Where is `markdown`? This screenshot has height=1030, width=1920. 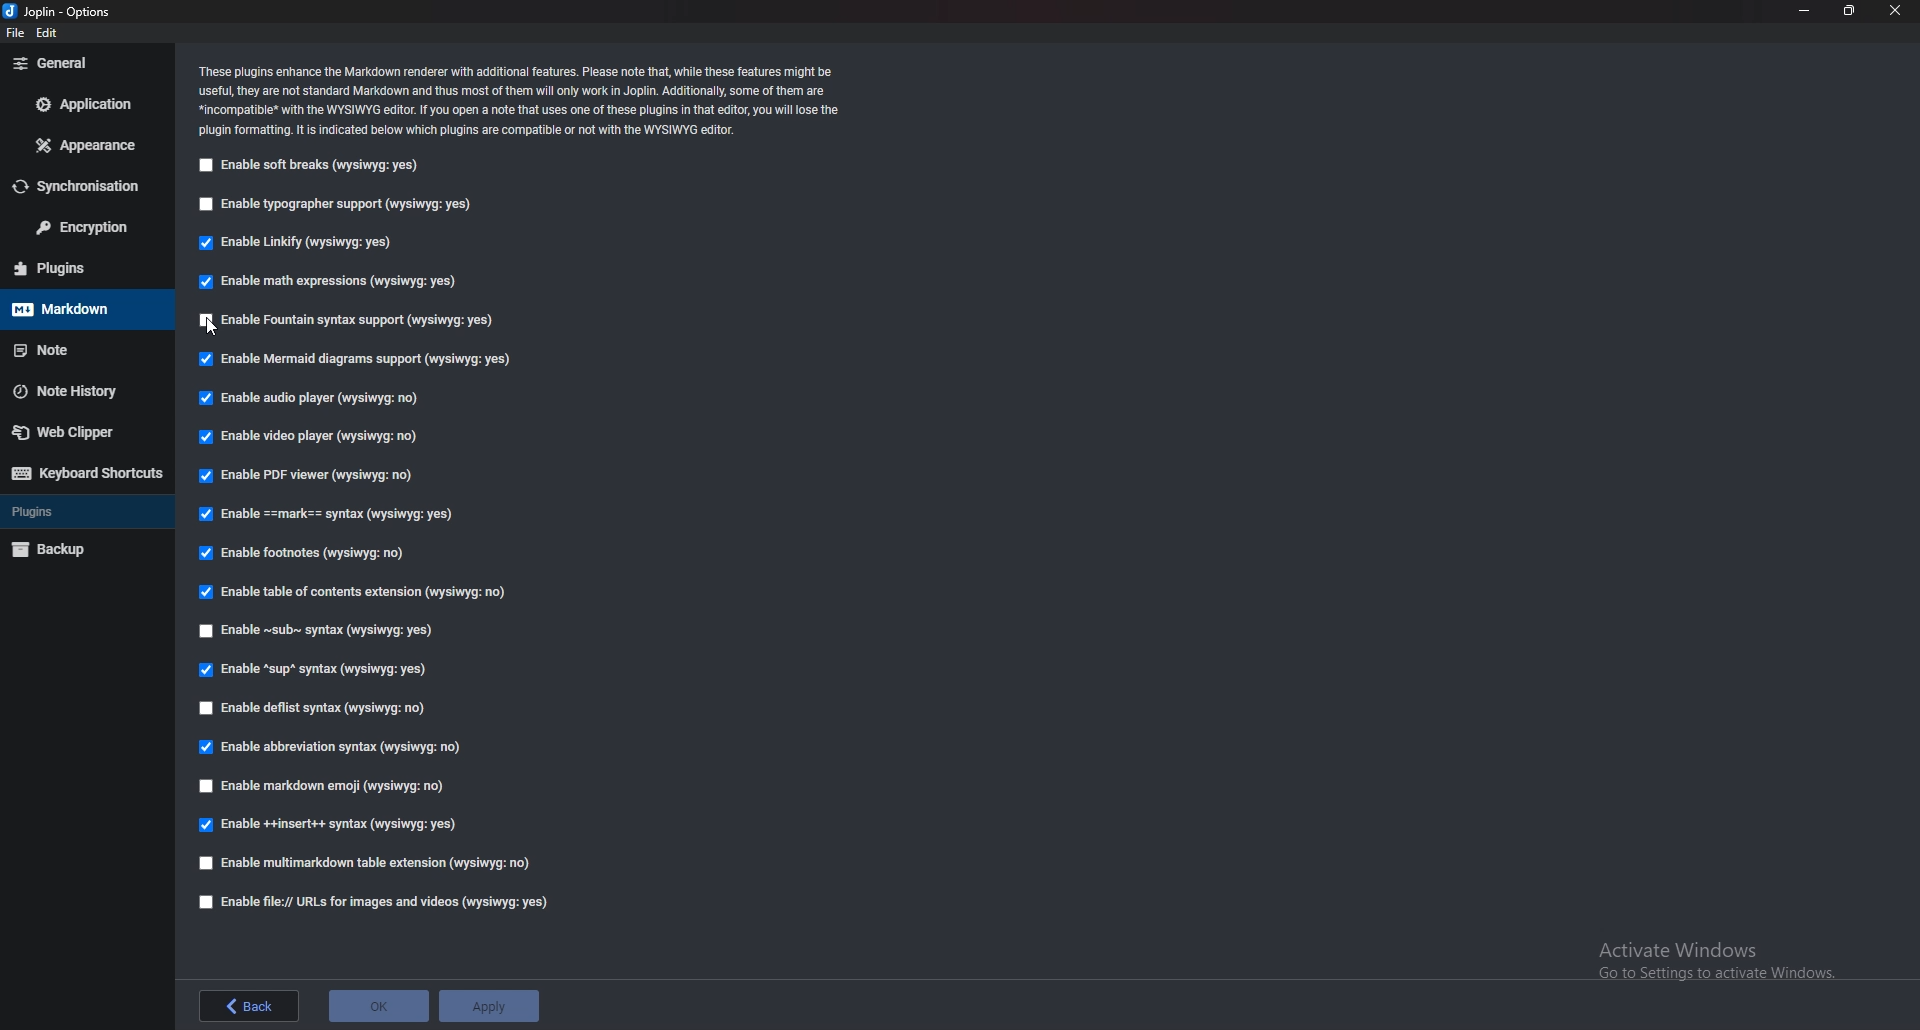
markdown is located at coordinates (77, 309).